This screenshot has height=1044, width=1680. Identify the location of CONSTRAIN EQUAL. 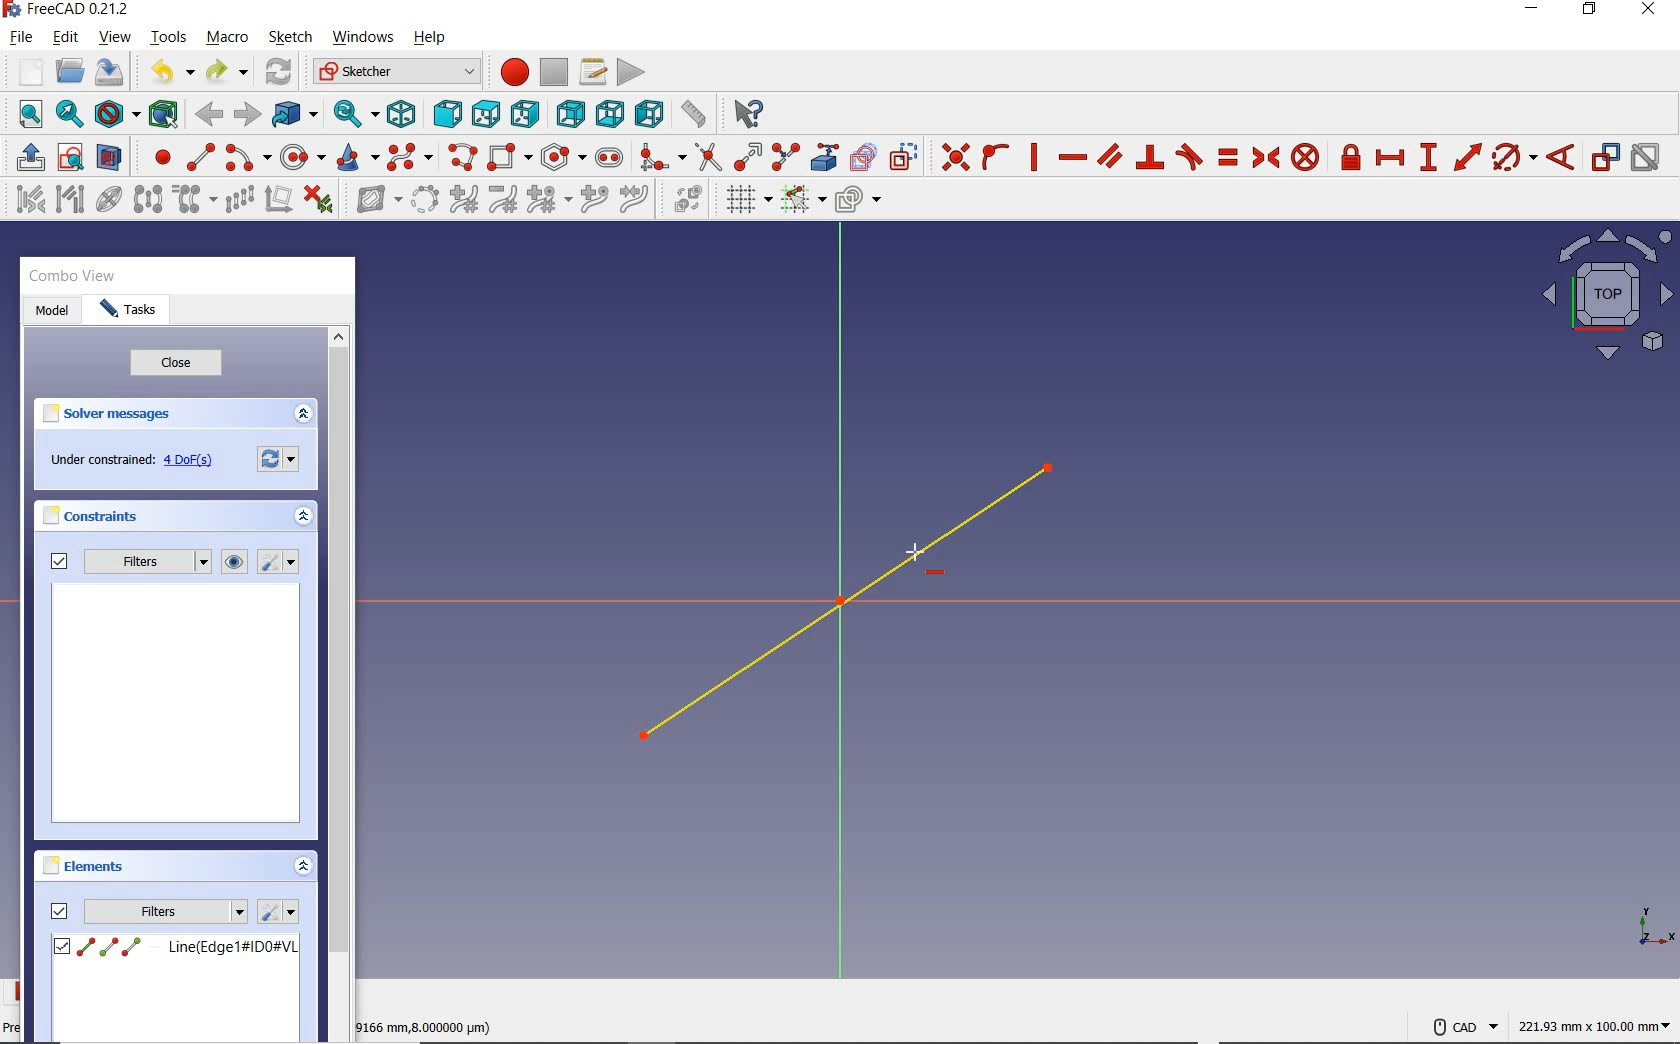
(1229, 157).